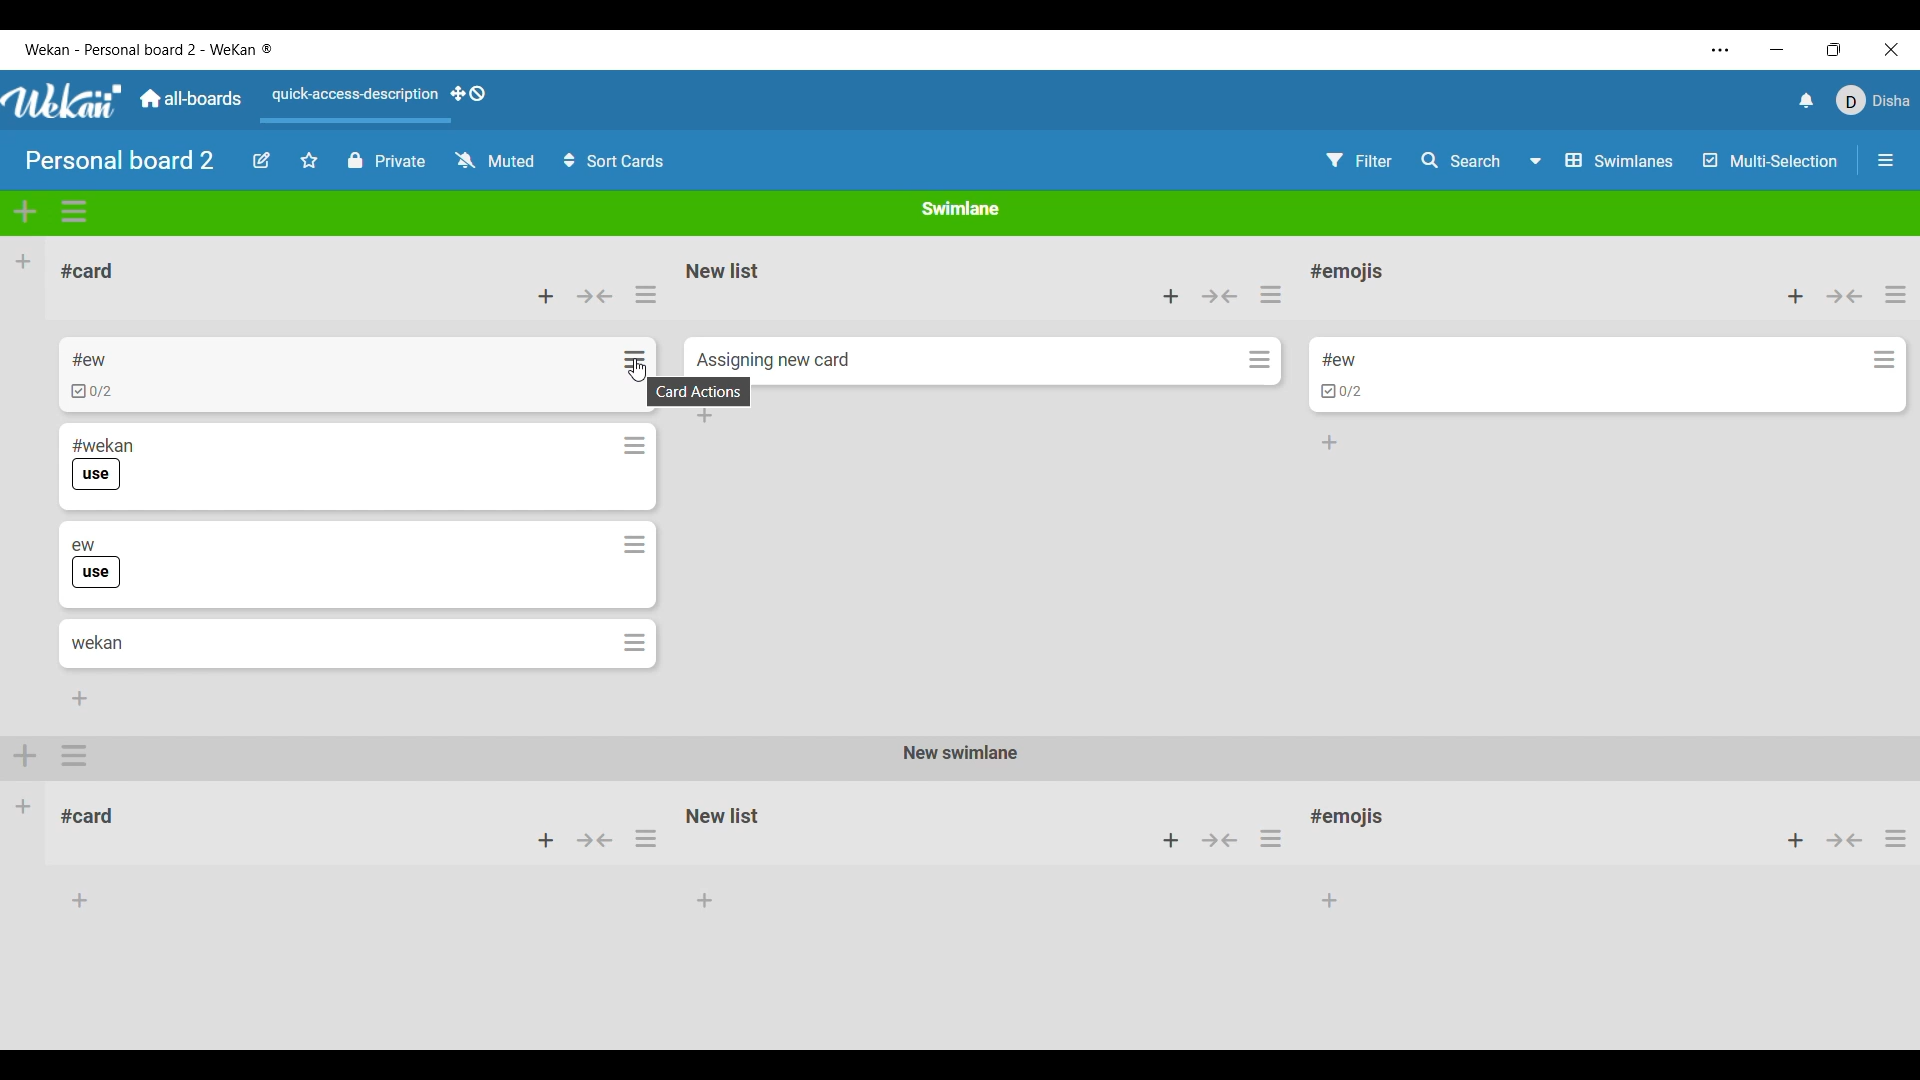  What do you see at coordinates (1220, 839) in the screenshot?
I see `button` at bounding box center [1220, 839].